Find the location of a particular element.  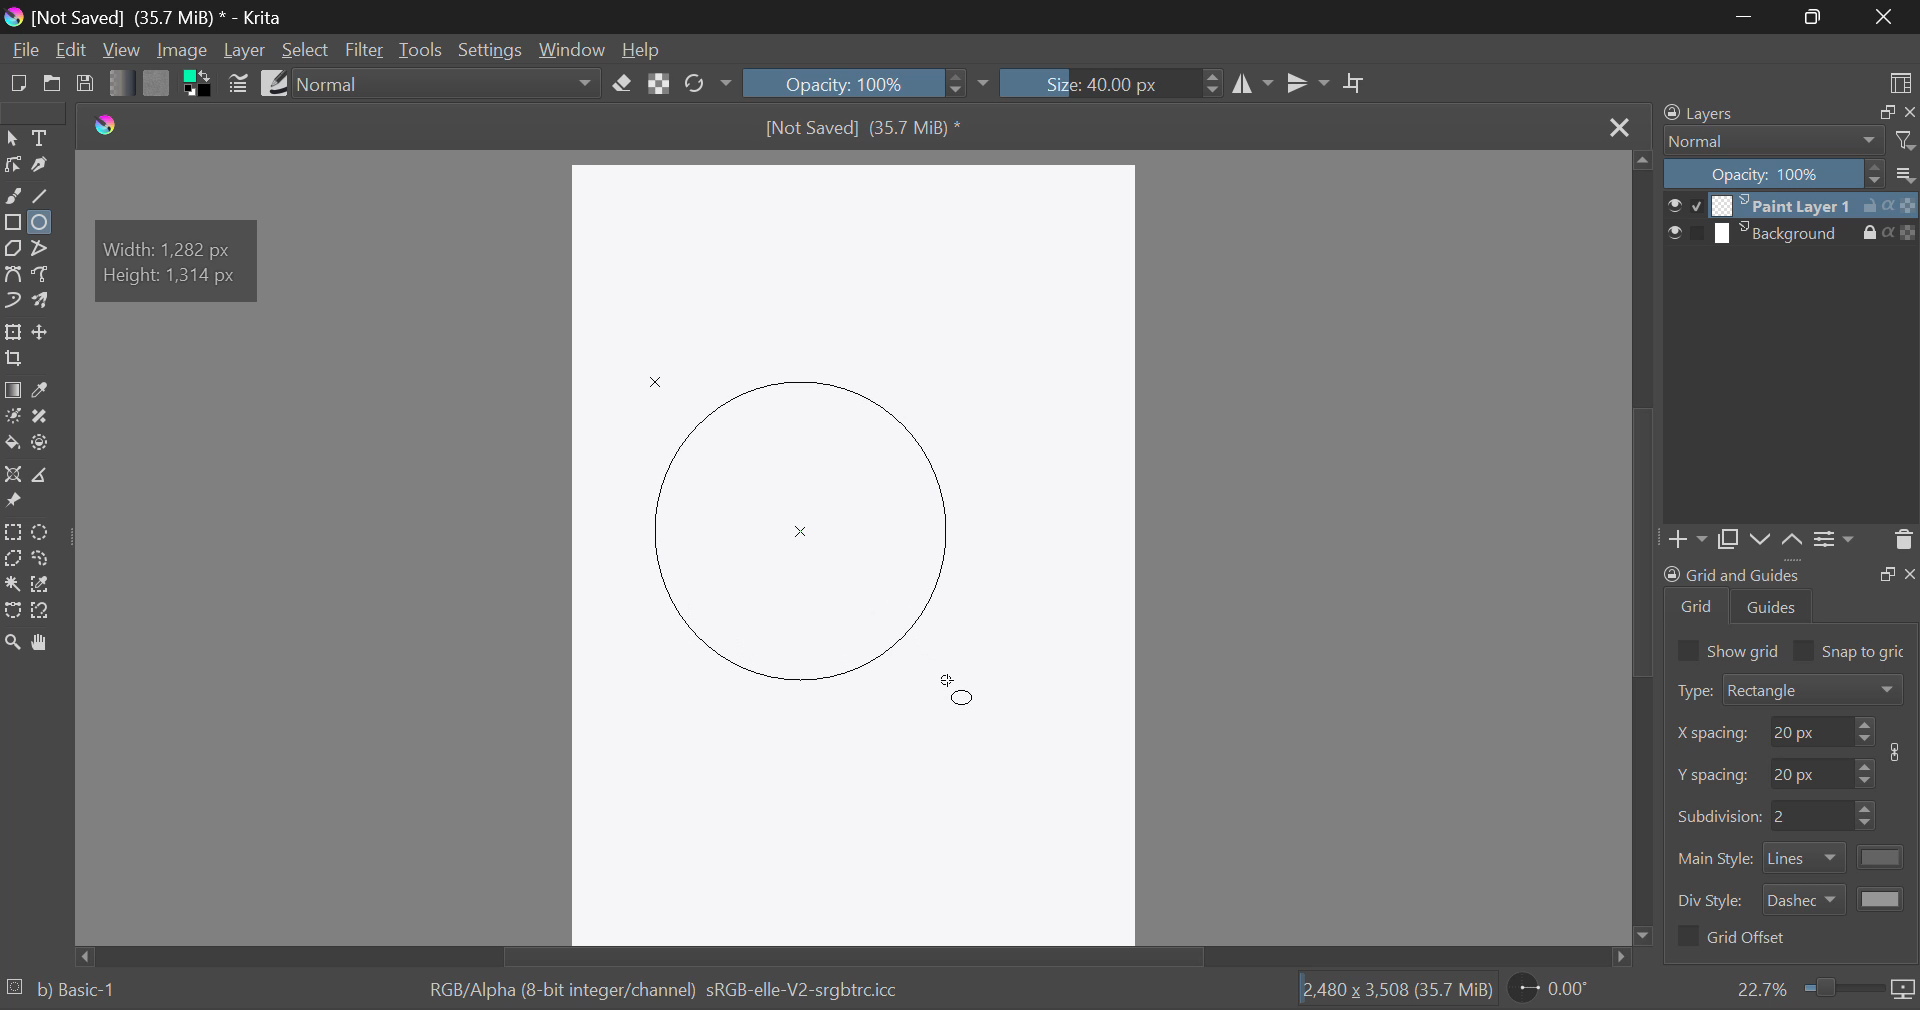

Fill is located at coordinates (12, 444).